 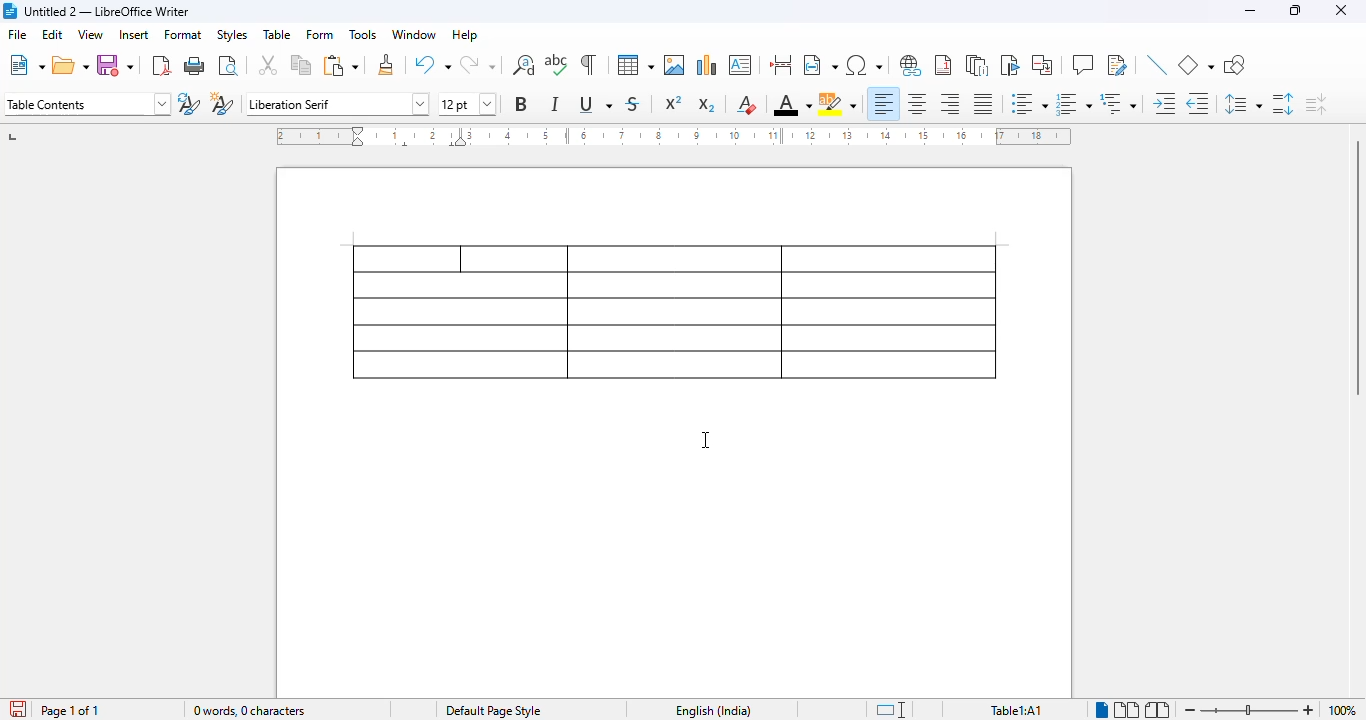 I want to click on new, so click(x=26, y=66).